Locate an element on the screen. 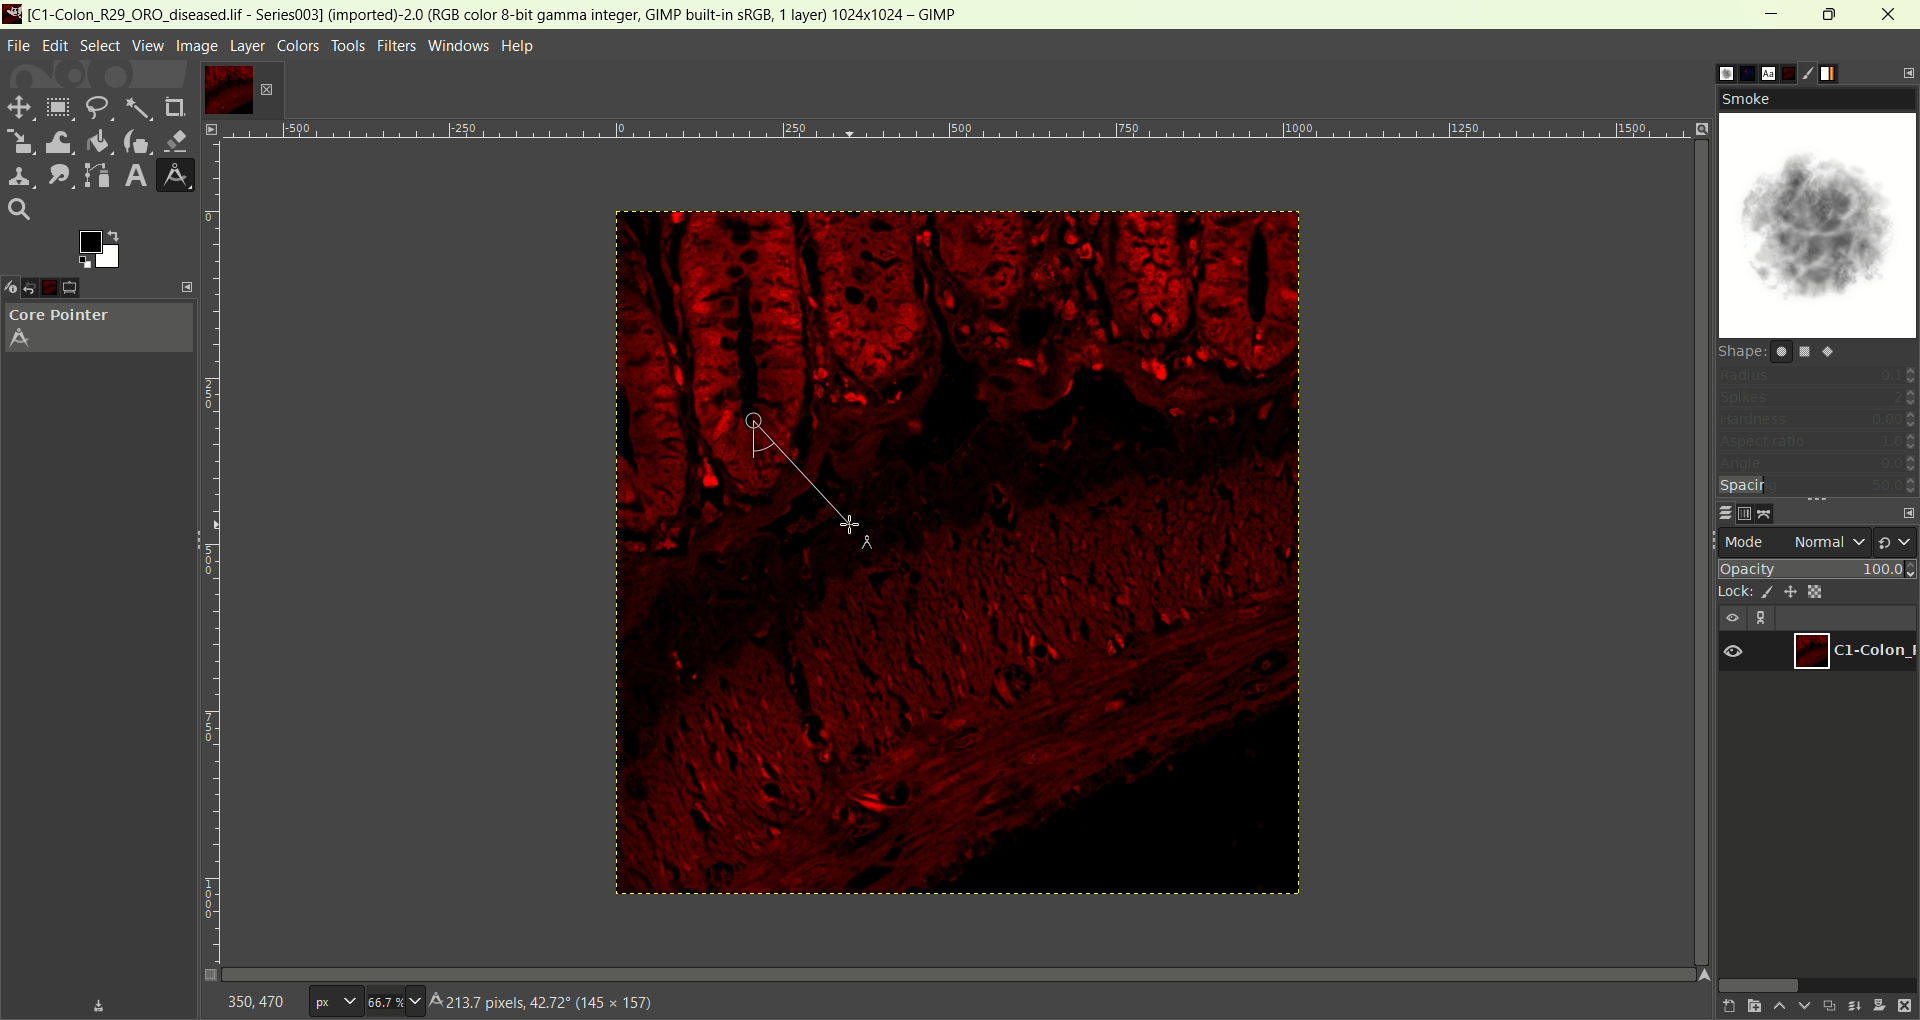 Image resolution: width=1920 pixels, height=1020 pixels. create a new layer and add it to image is located at coordinates (1749, 1007).